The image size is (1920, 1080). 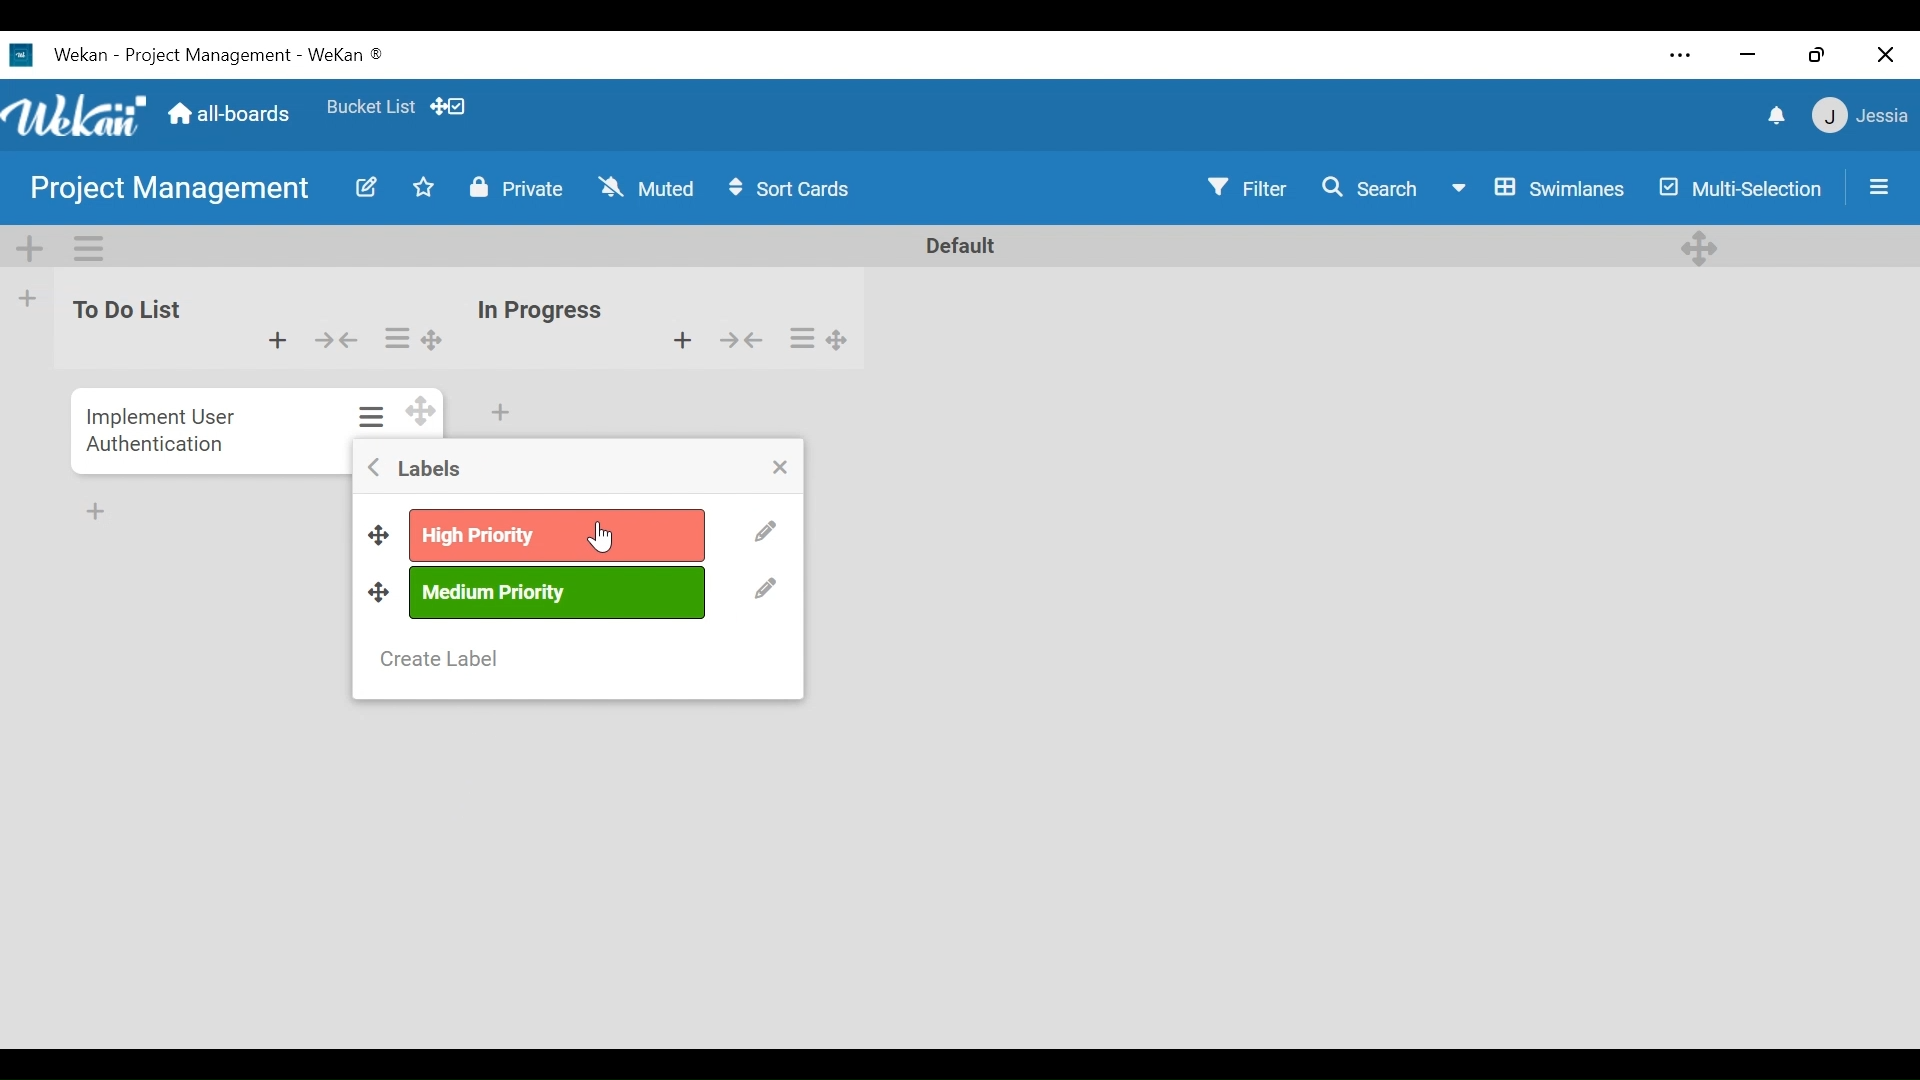 What do you see at coordinates (558, 535) in the screenshot?
I see `High Priority` at bounding box center [558, 535].